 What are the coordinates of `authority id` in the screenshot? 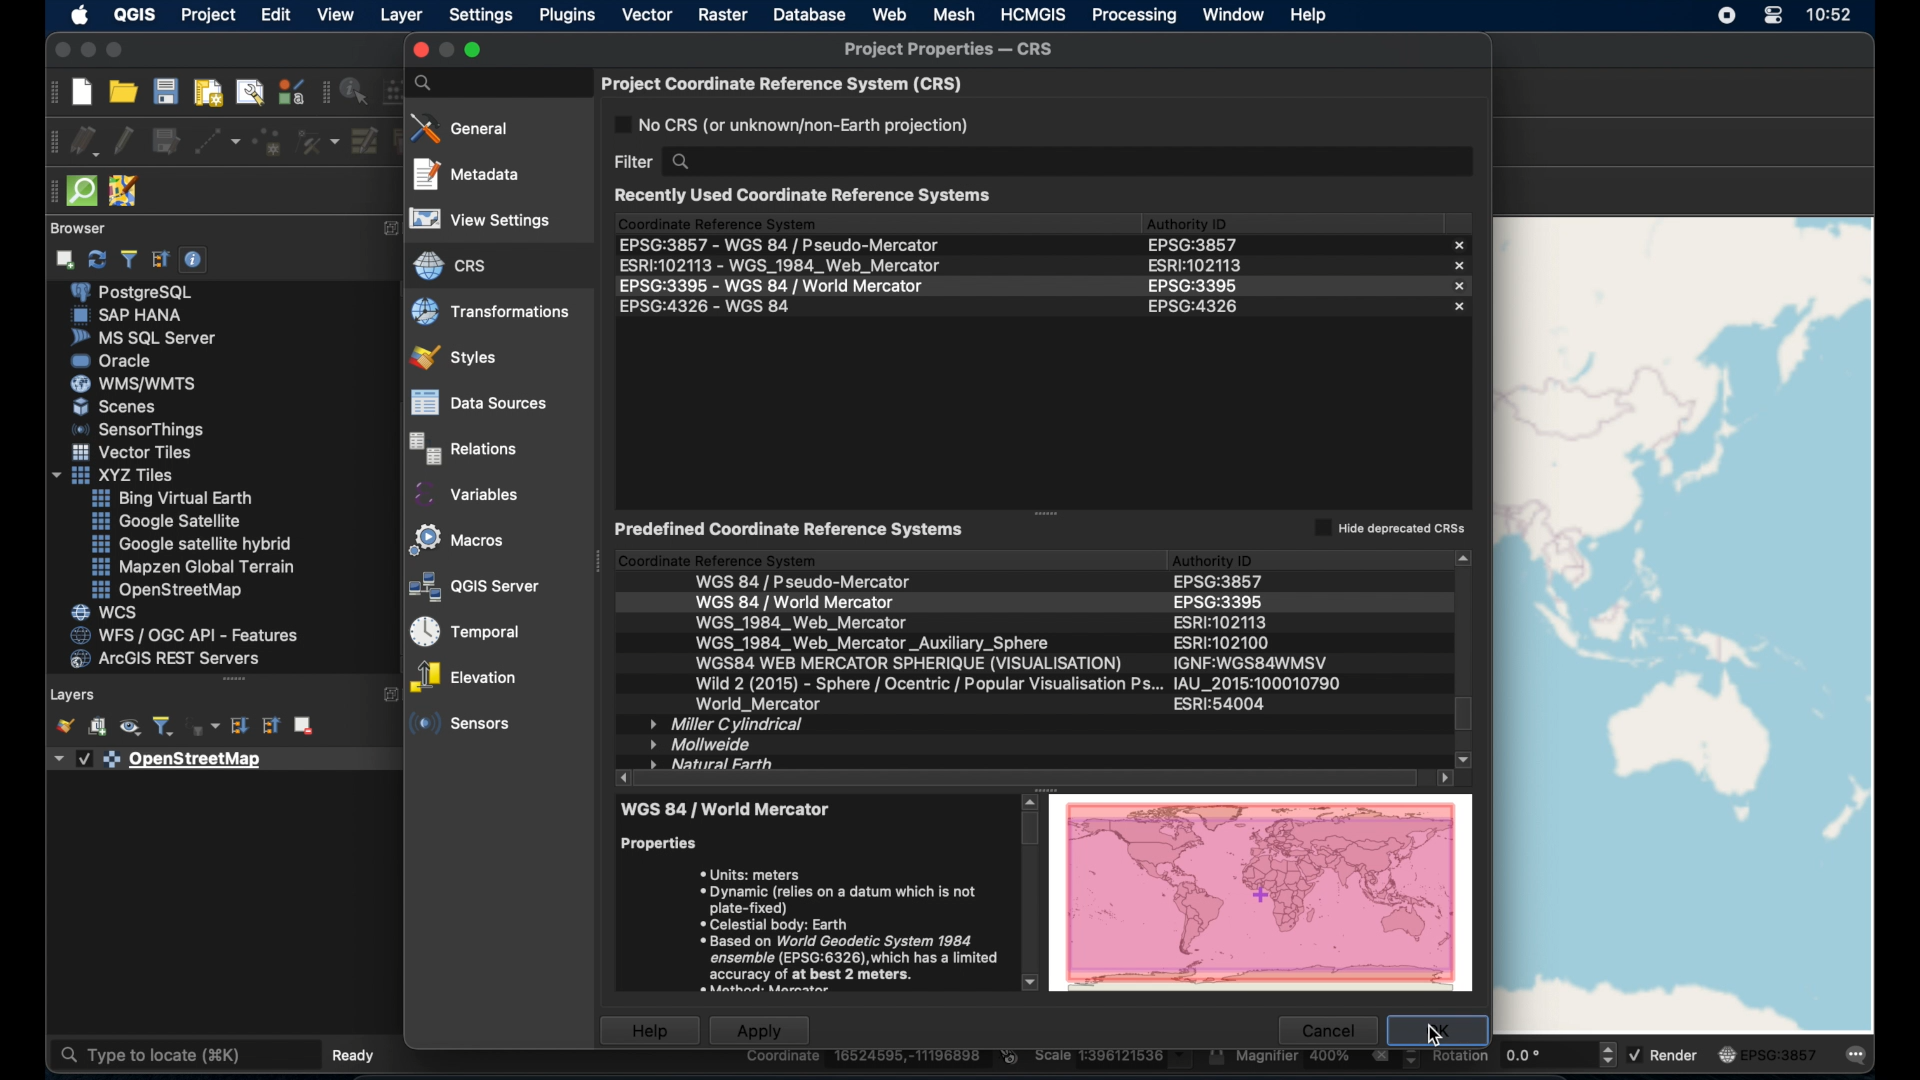 It's located at (1262, 685).